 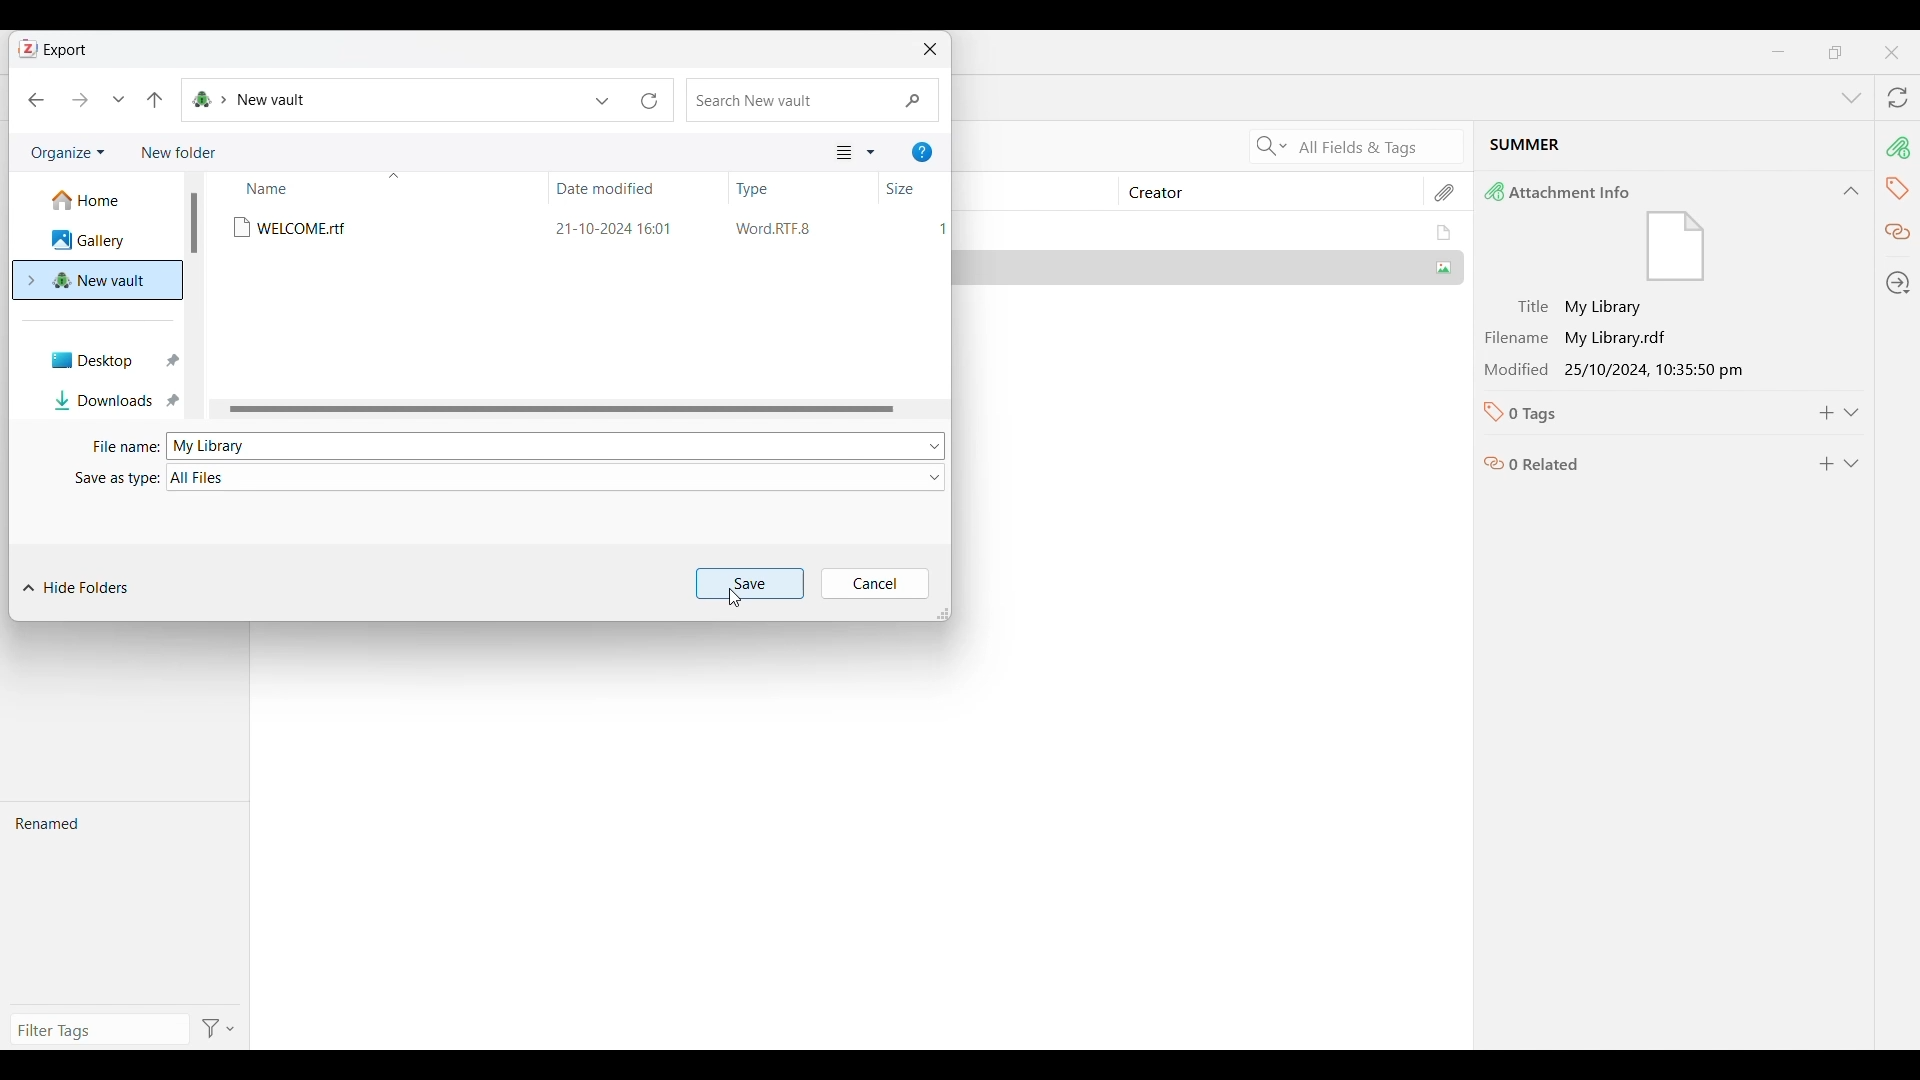 I want to click on Previous locations, so click(x=602, y=100).